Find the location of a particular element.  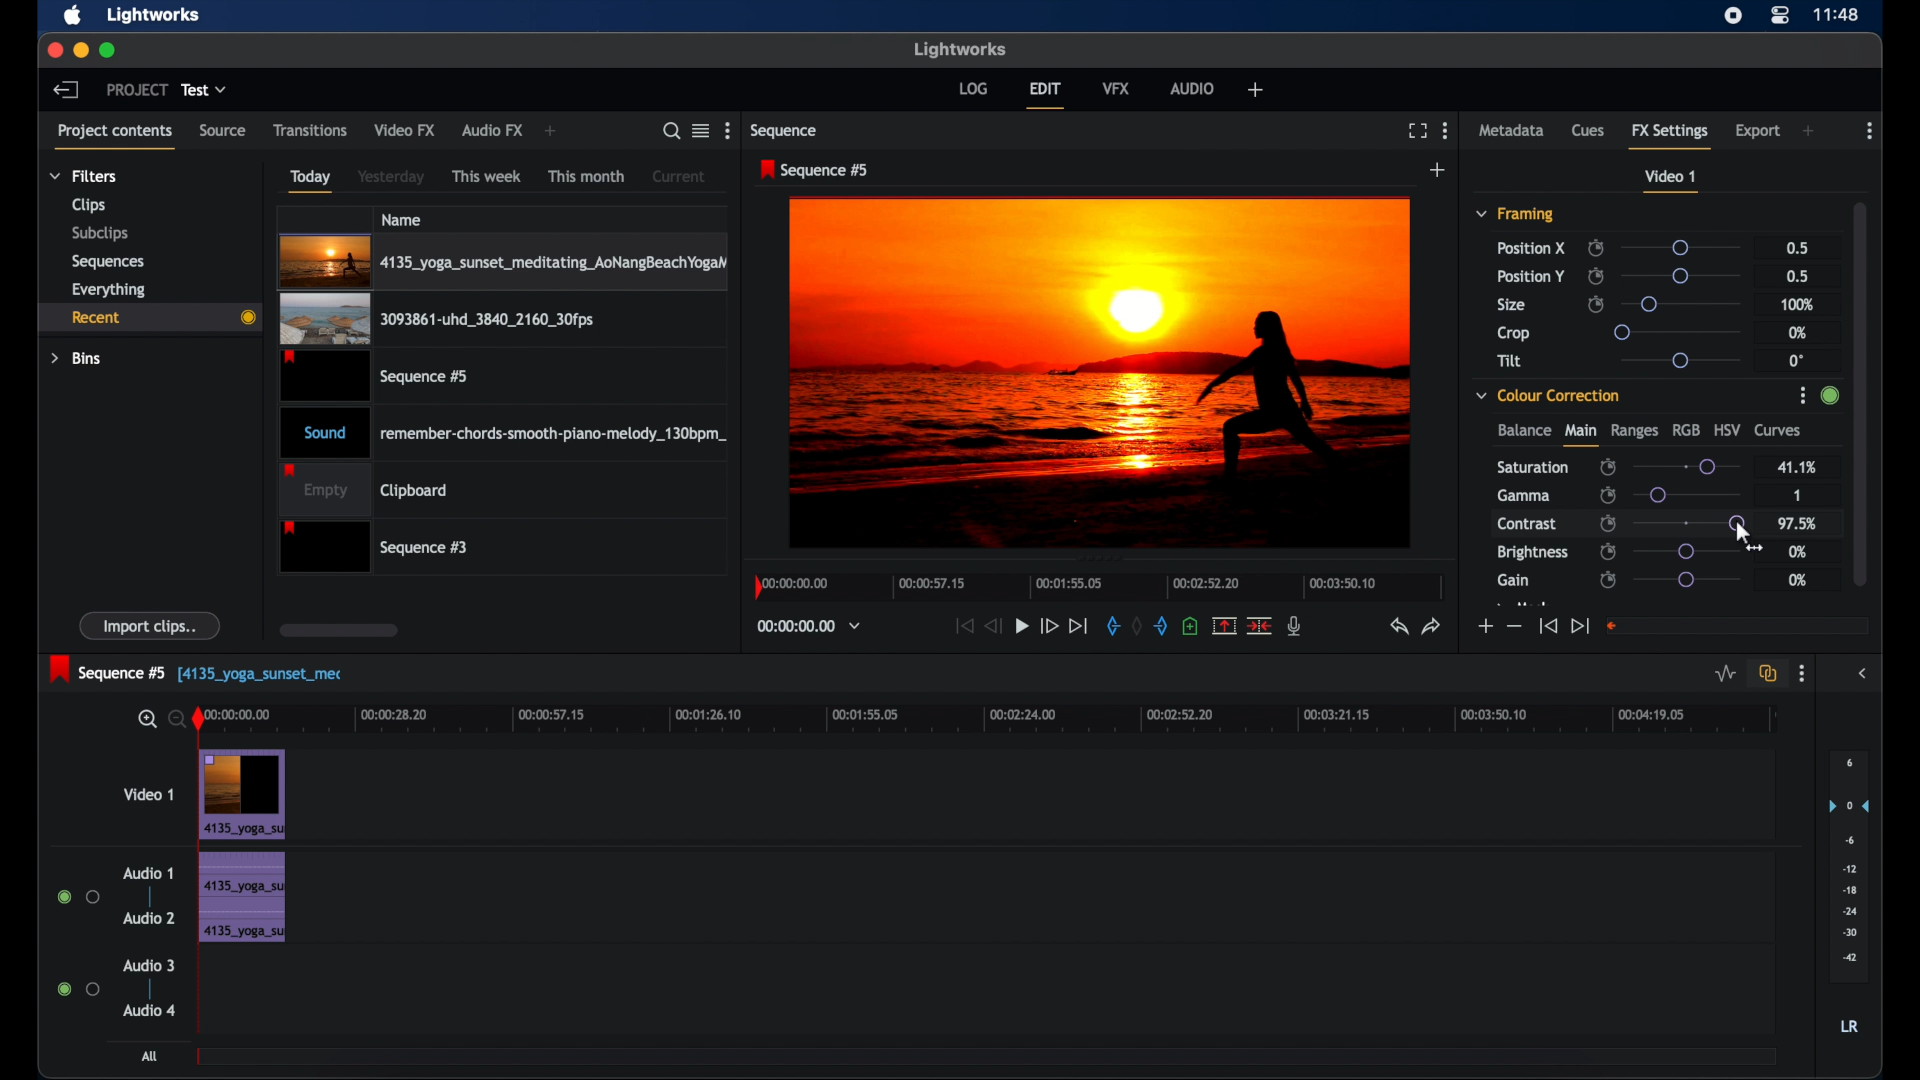

add is located at coordinates (1810, 131).